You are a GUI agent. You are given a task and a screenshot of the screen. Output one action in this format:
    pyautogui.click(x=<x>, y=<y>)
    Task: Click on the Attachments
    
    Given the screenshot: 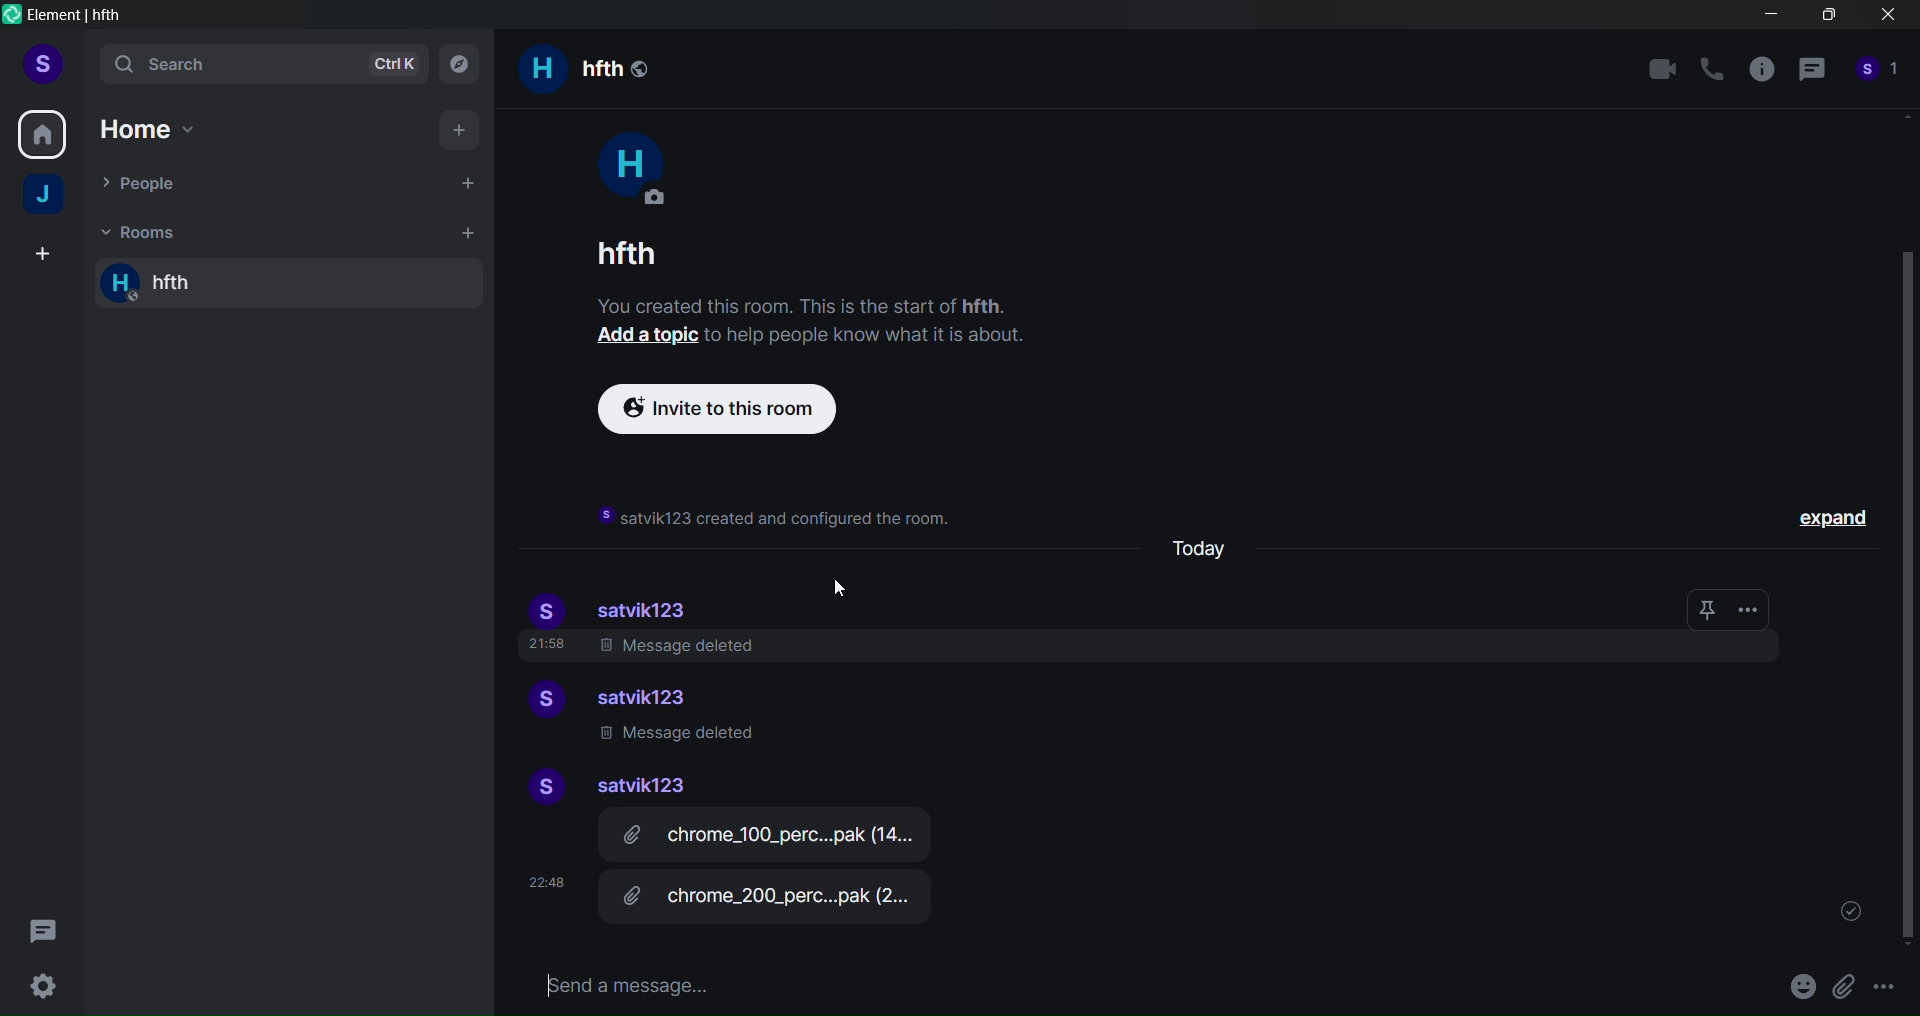 What is the action you would take?
    pyautogui.click(x=1847, y=986)
    